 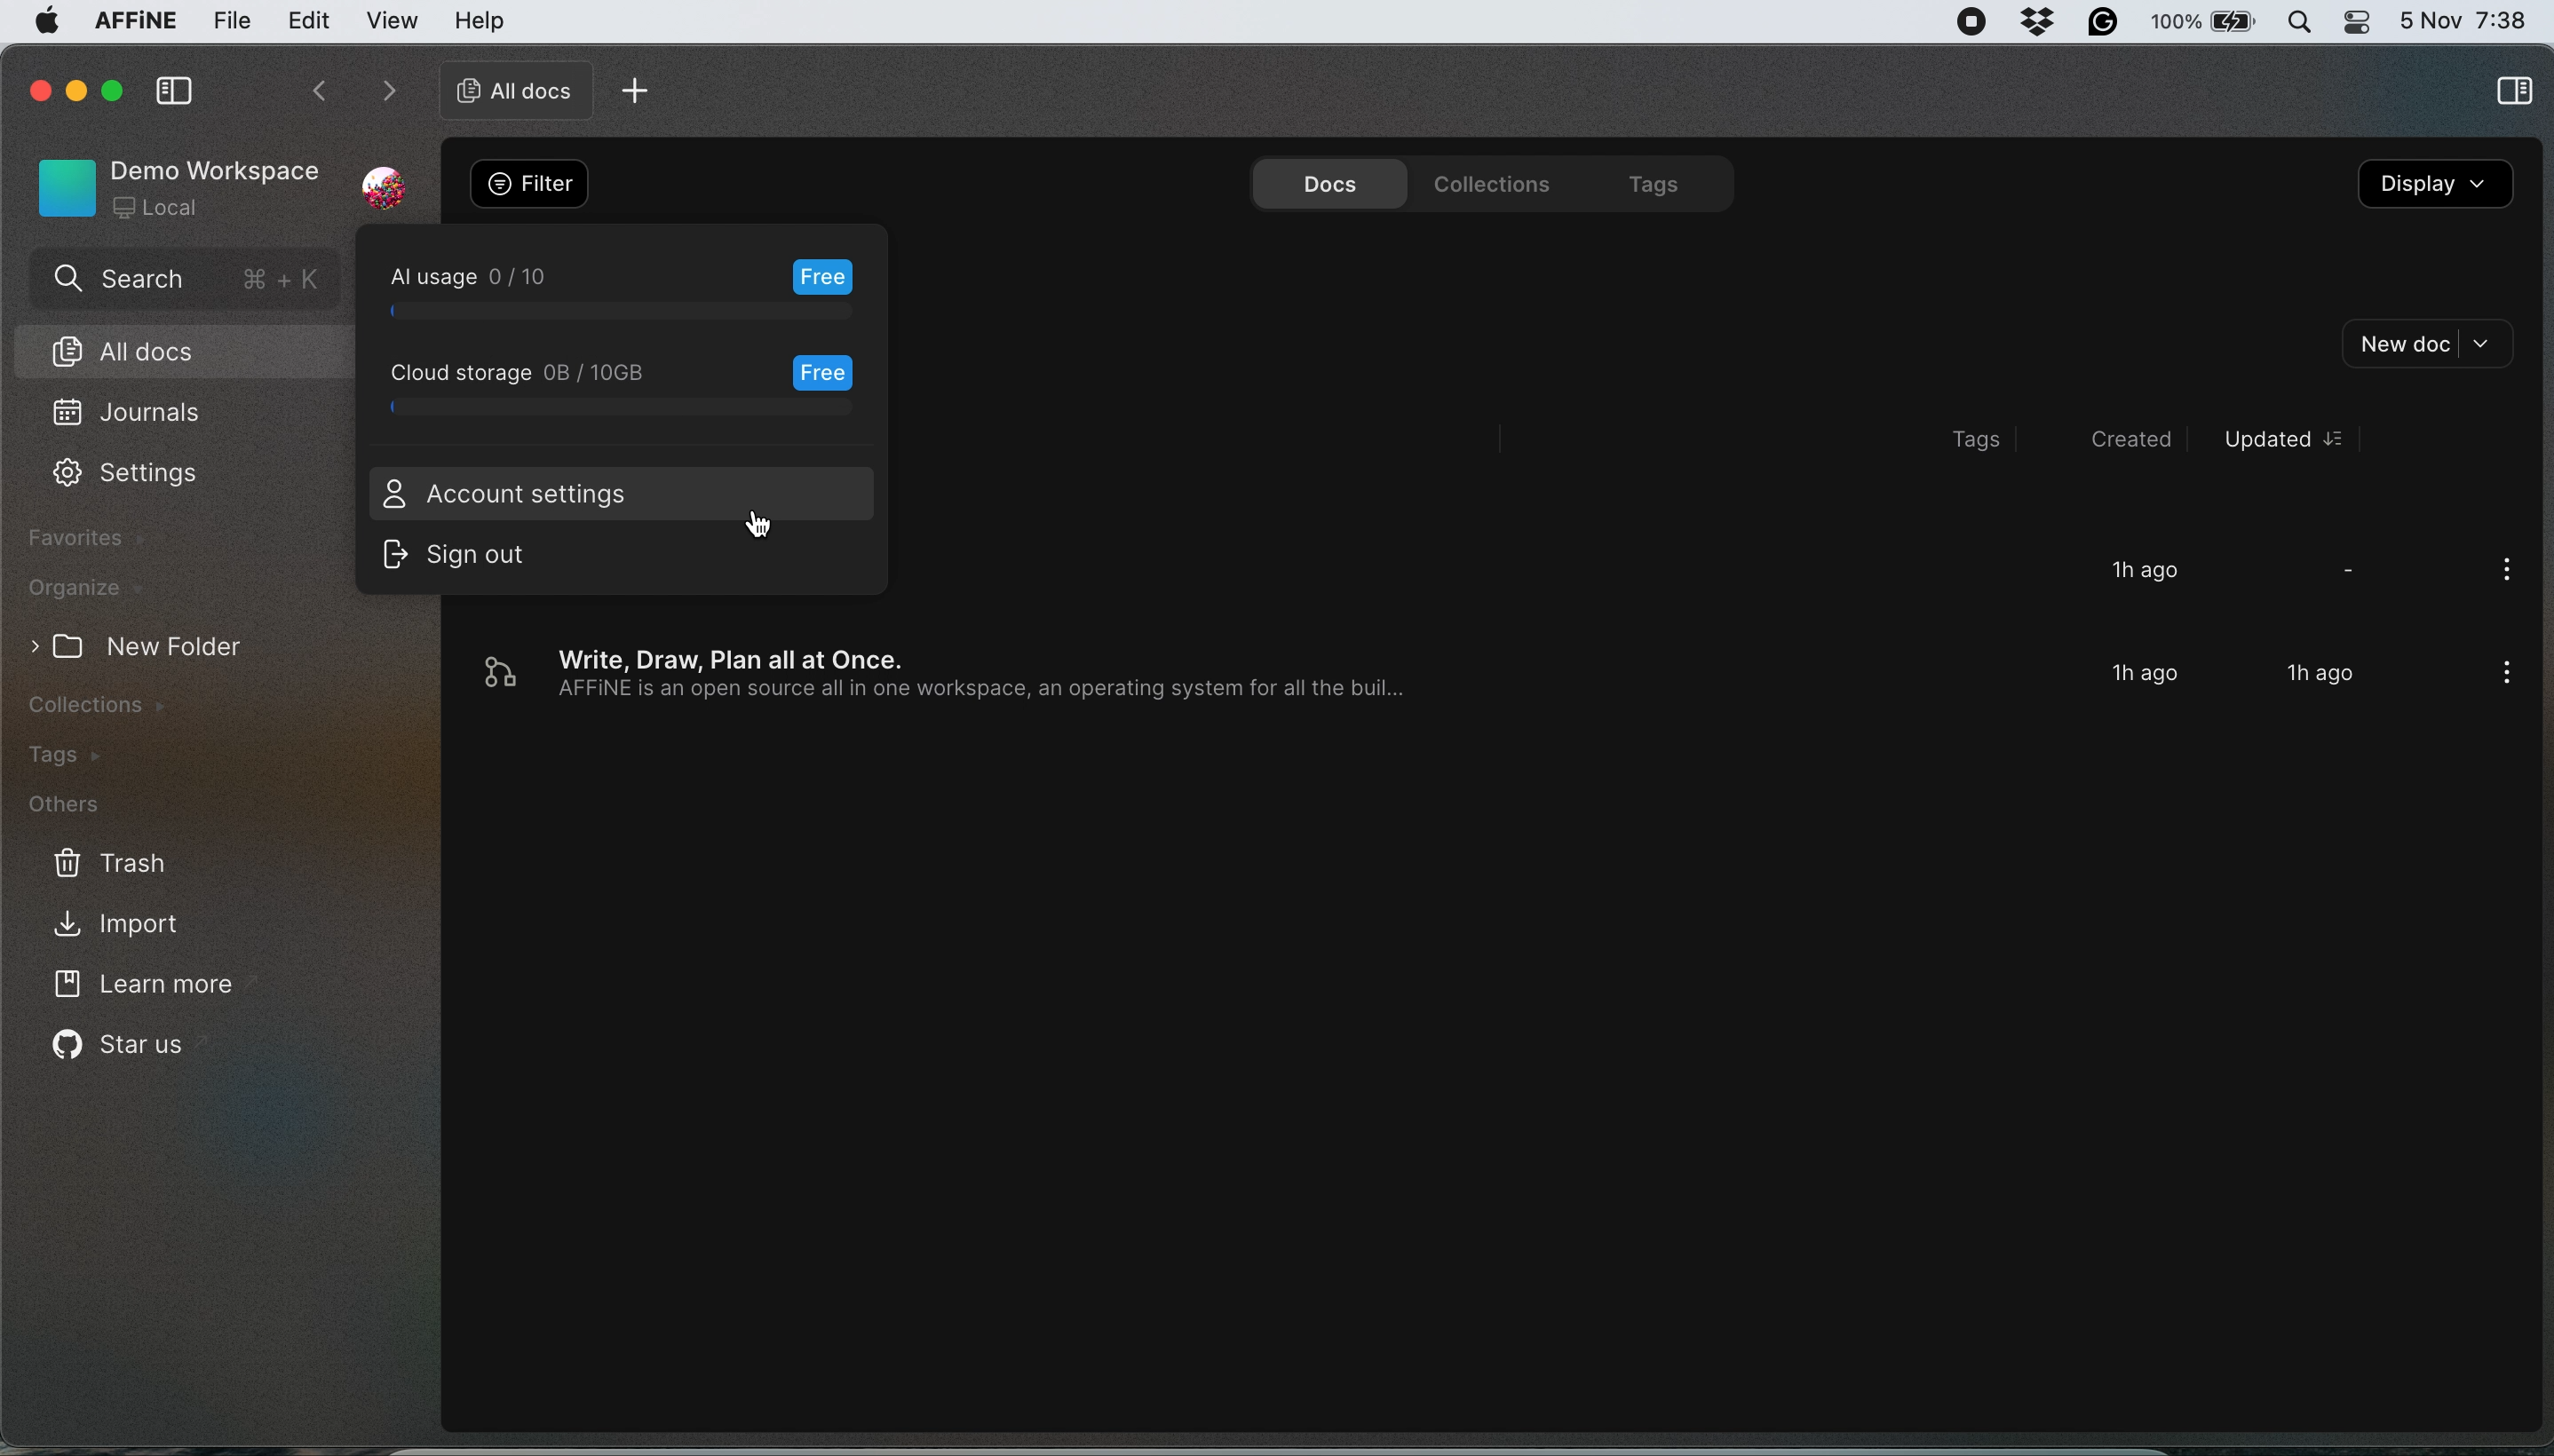 What do you see at coordinates (37, 87) in the screenshot?
I see `close` at bounding box center [37, 87].